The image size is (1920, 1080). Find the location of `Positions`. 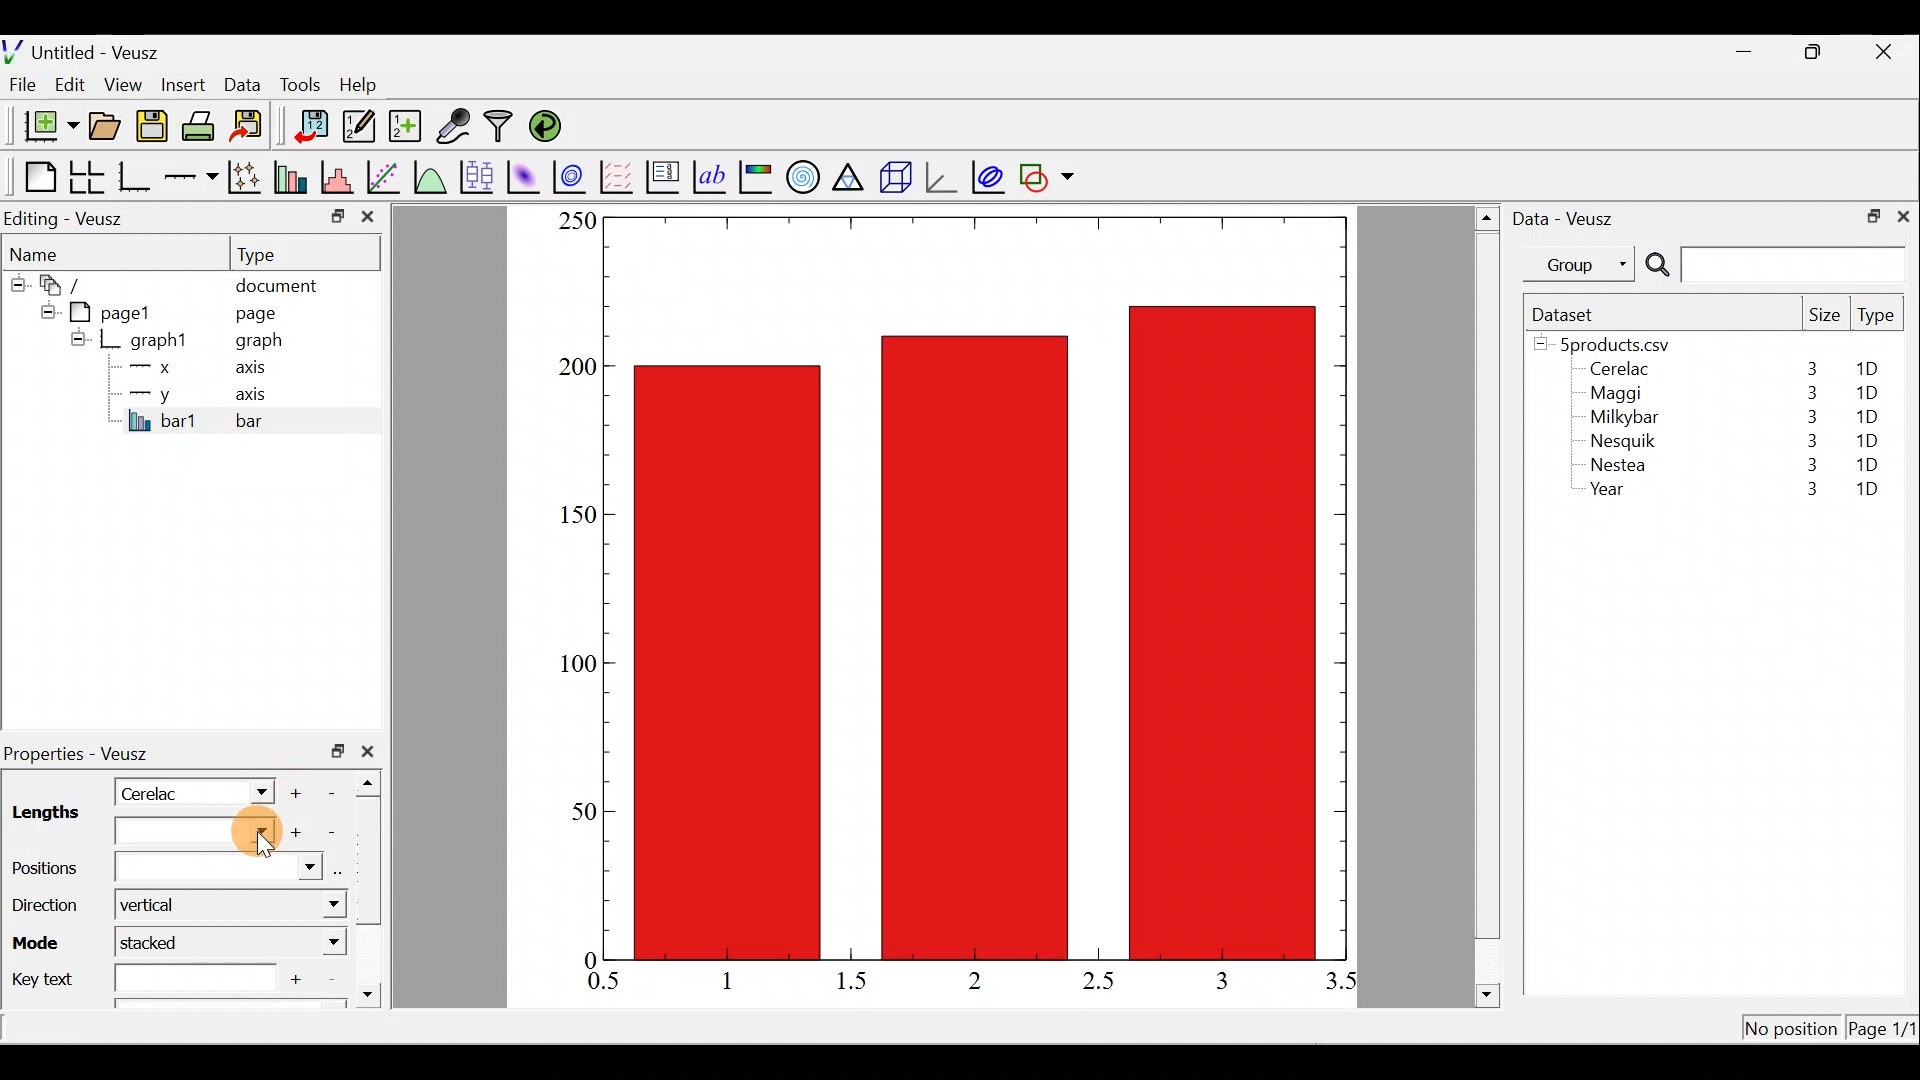

Positions is located at coordinates (167, 869).